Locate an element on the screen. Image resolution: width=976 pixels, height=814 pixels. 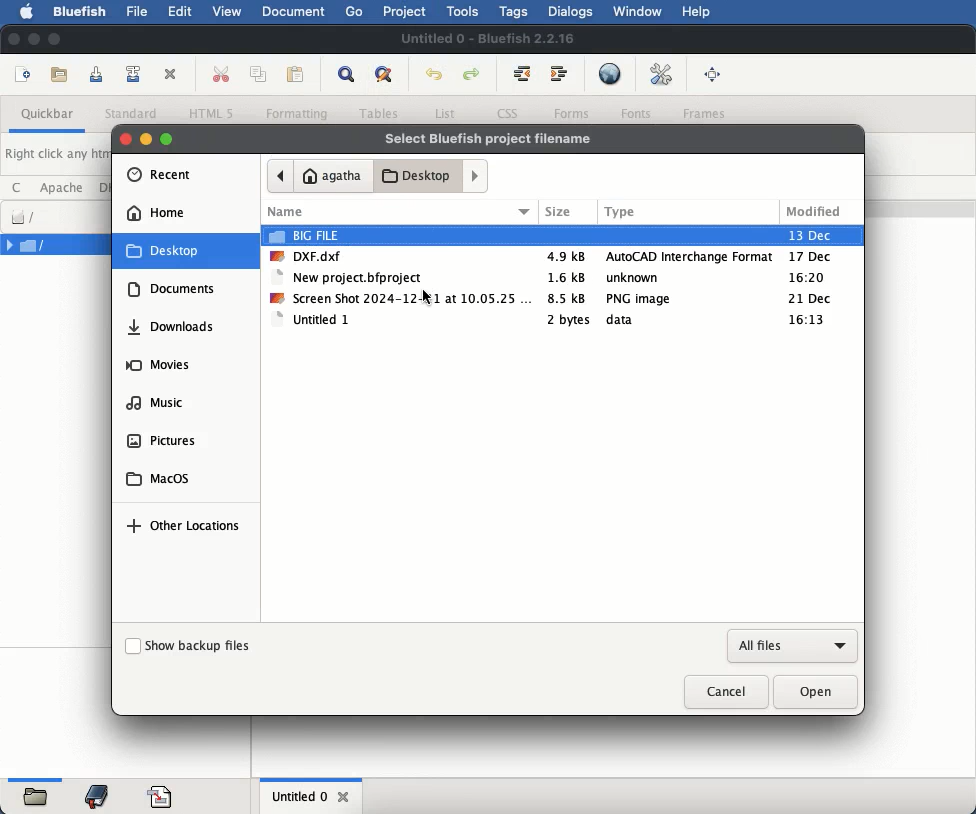
Horizontal Scrollbar is located at coordinates (309, 779).